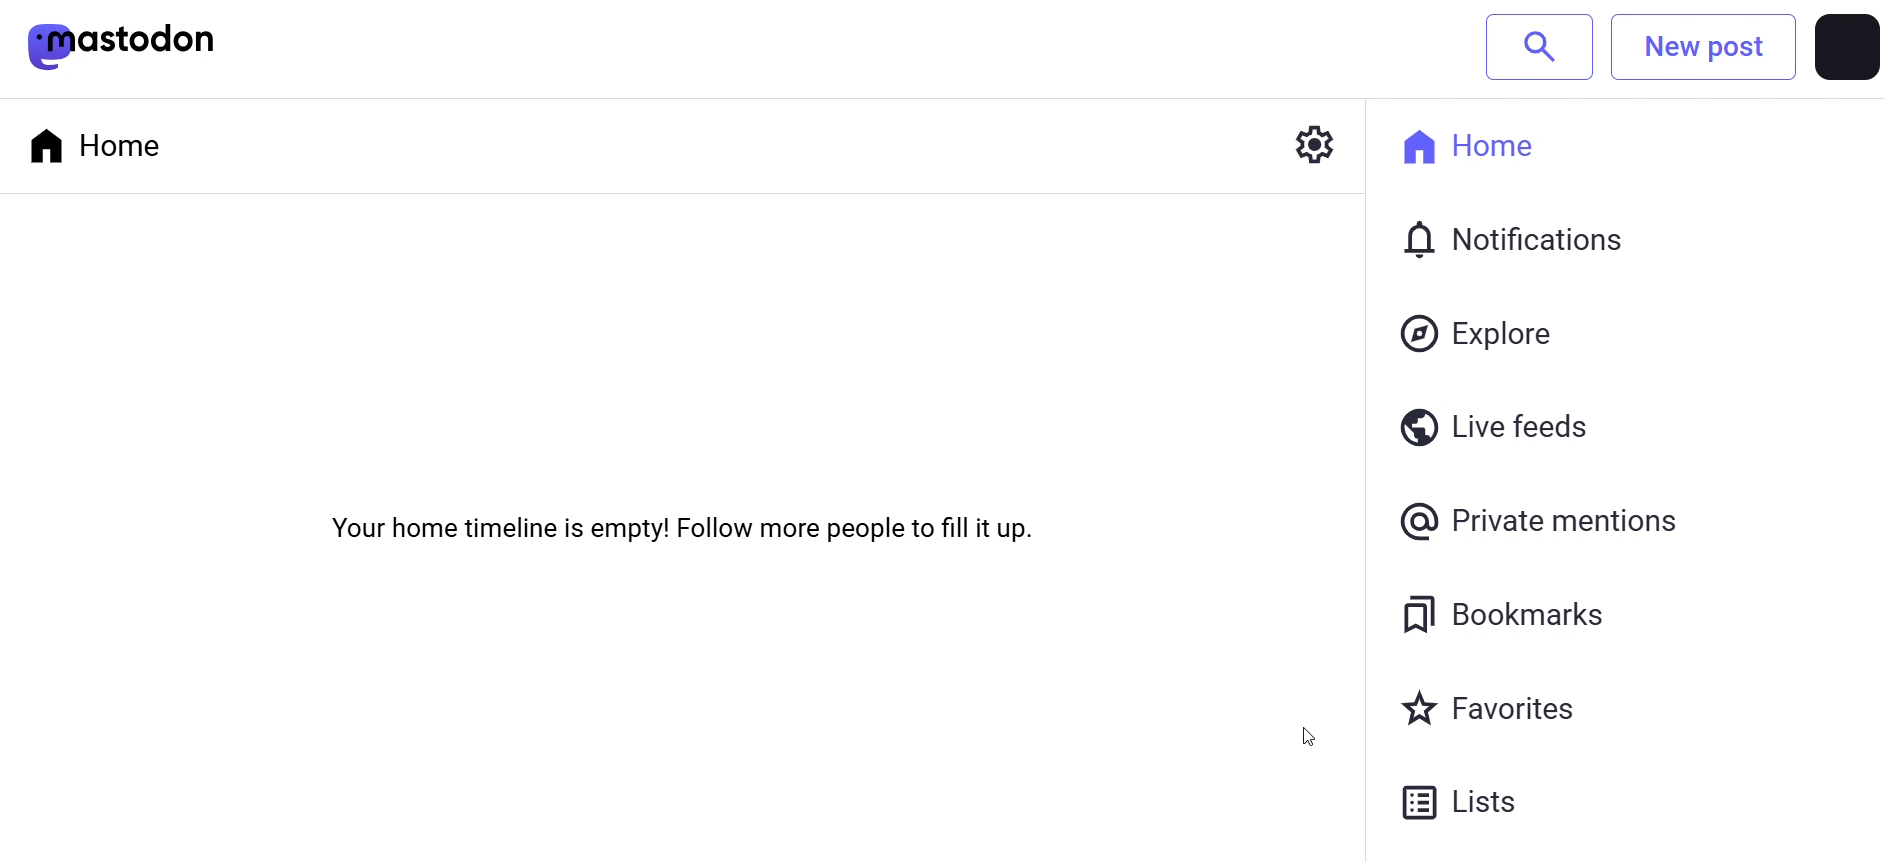 Image resolution: width=1884 pixels, height=862 pixels. What do you see at coordinates (1495, 709) in the screenshot?
I see `favorites` at bounding box center [1495, 709].